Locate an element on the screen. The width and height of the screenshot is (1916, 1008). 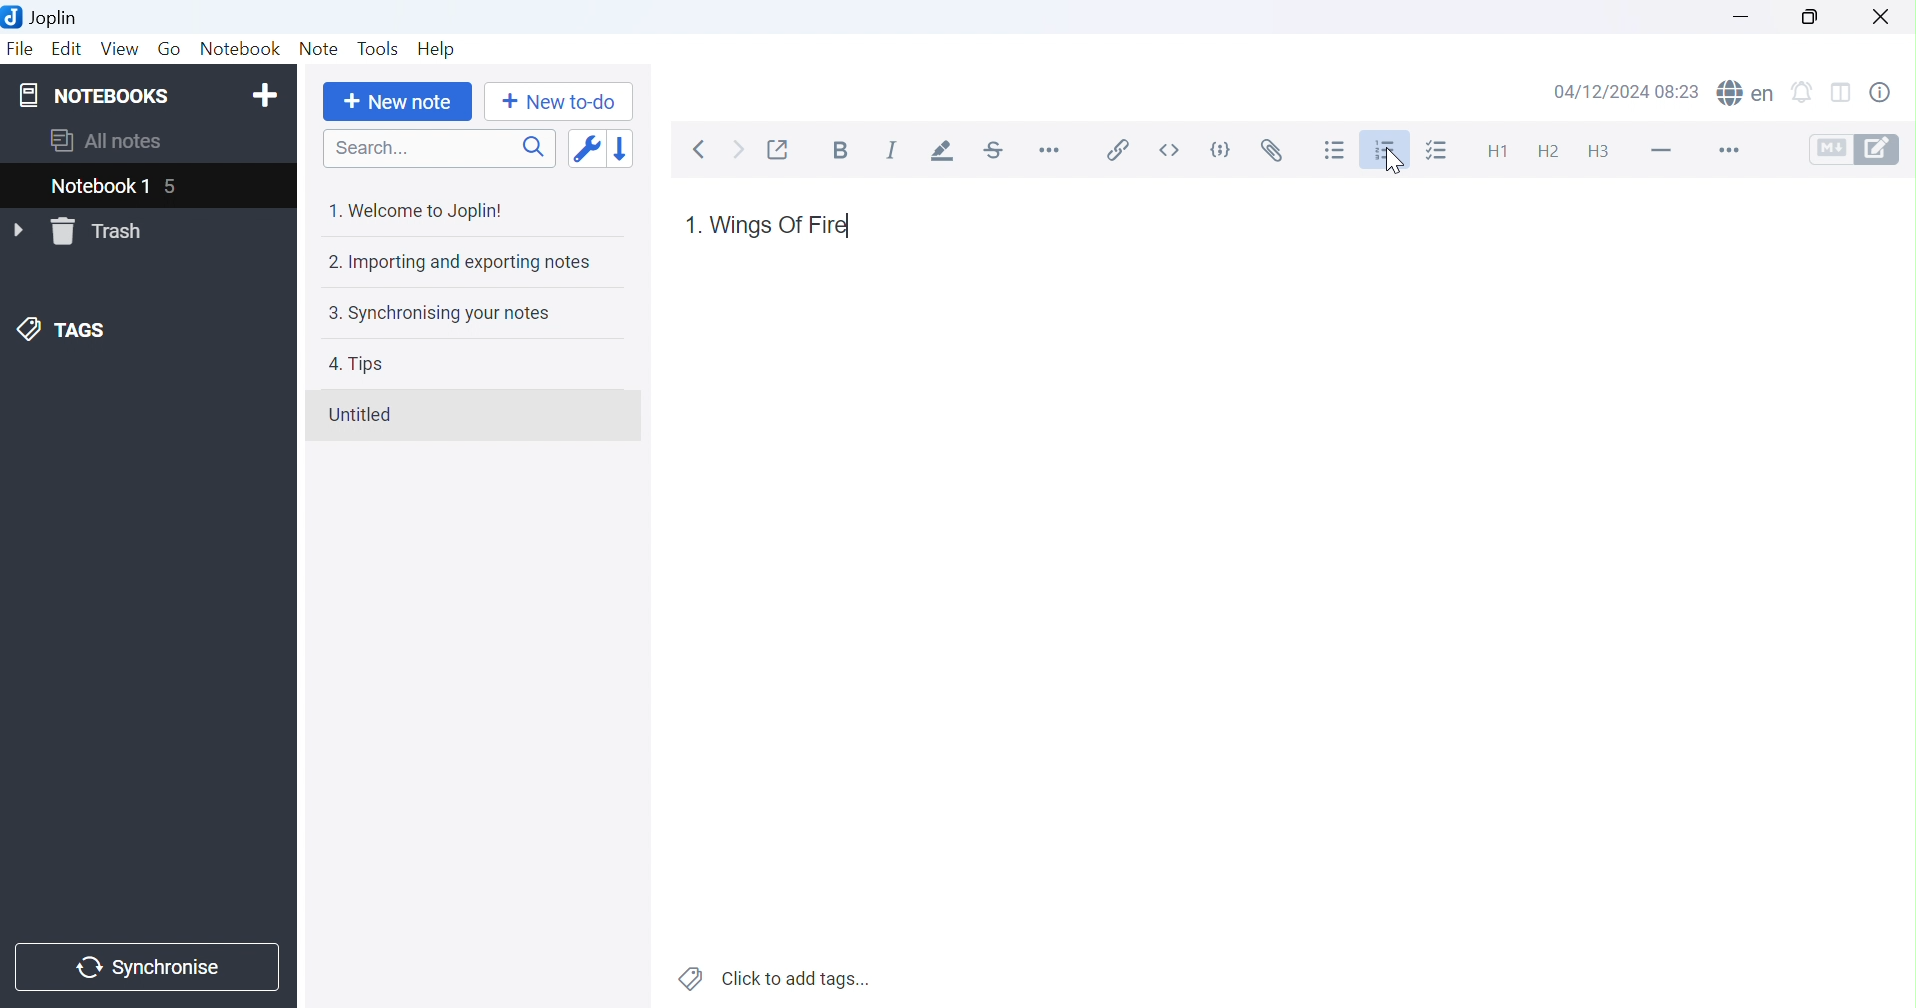
Search is located at coordinates (438, 148).